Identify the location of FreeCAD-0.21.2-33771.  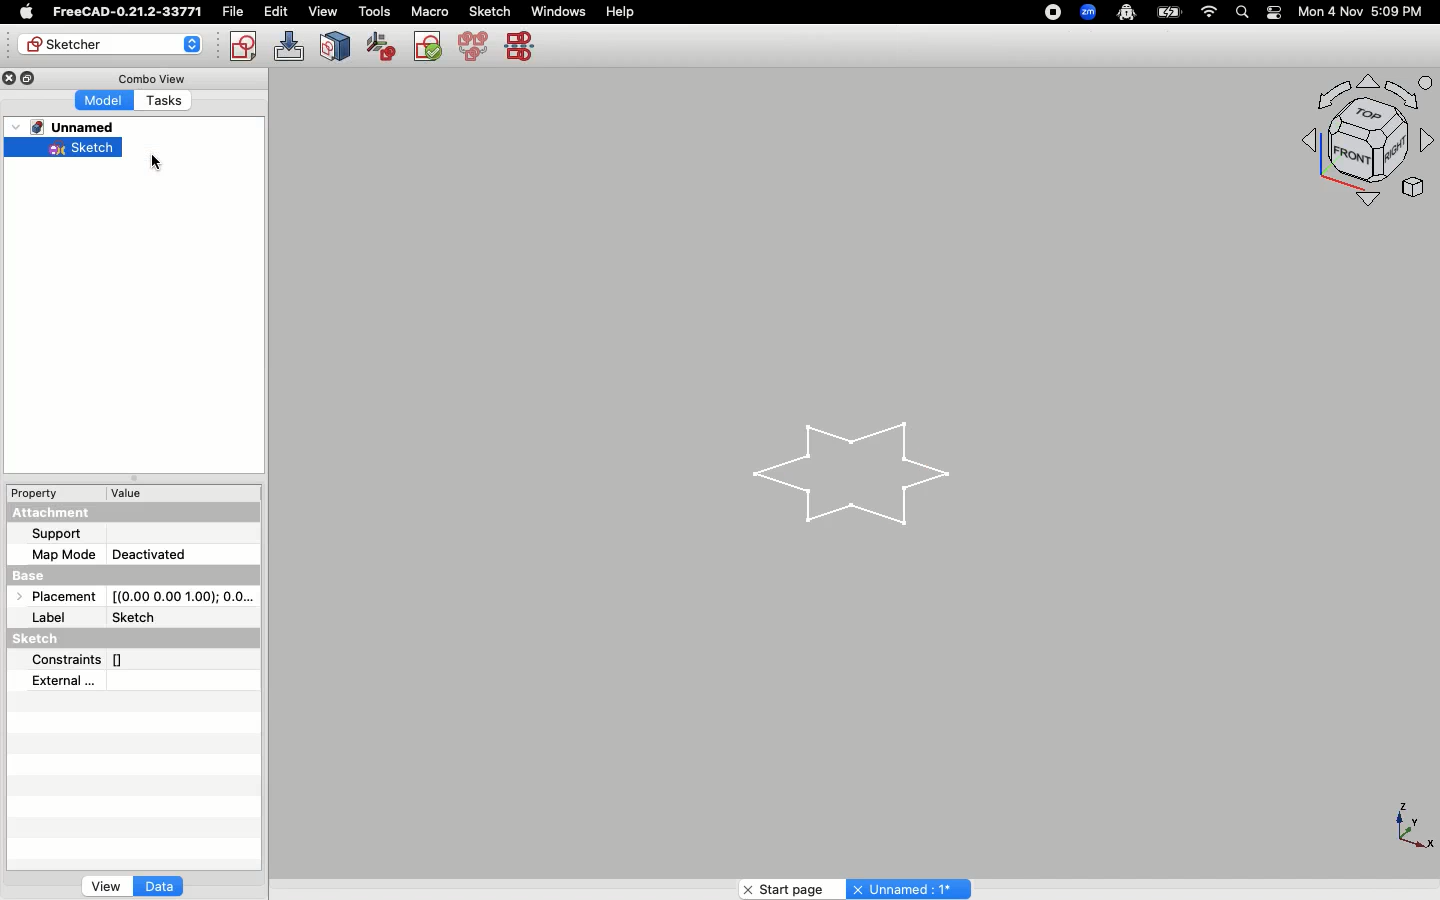
(127, 12).